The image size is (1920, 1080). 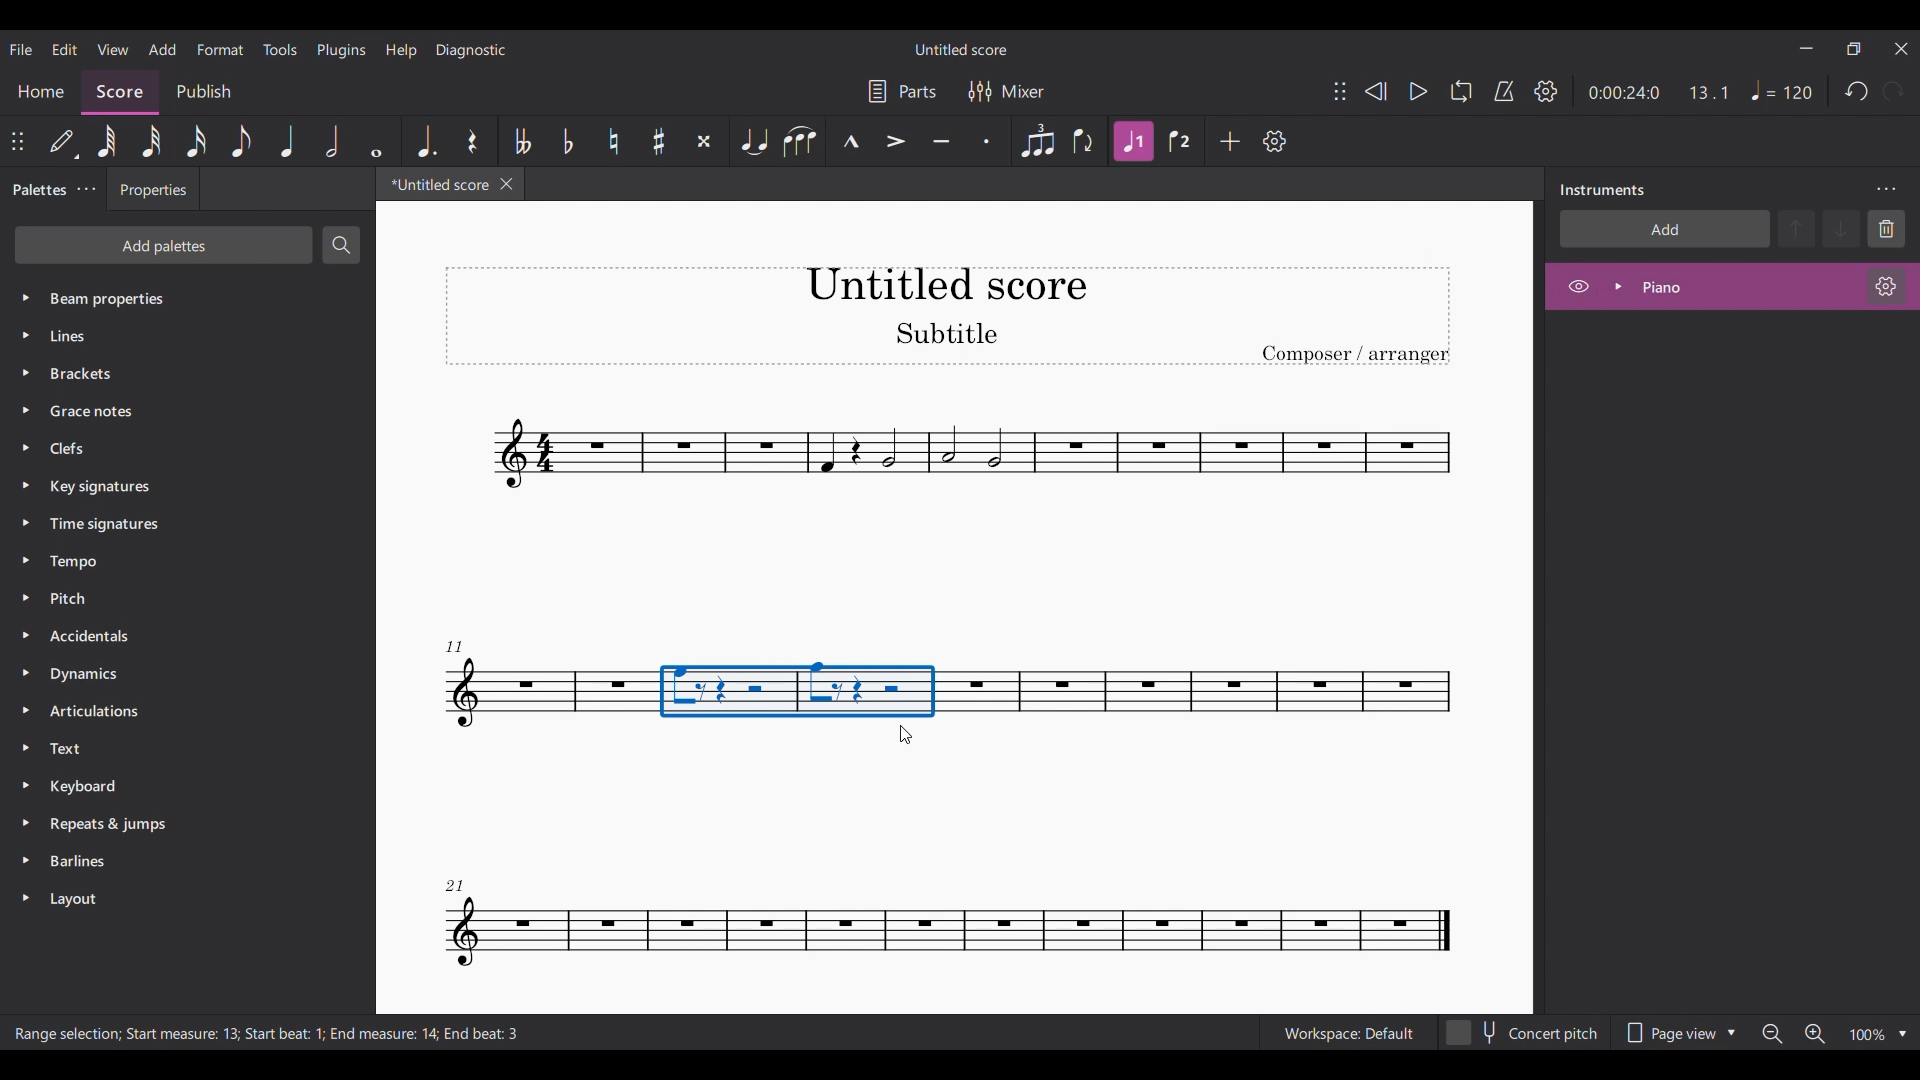 I want to click on Undo, so click(x=1858, y=91).